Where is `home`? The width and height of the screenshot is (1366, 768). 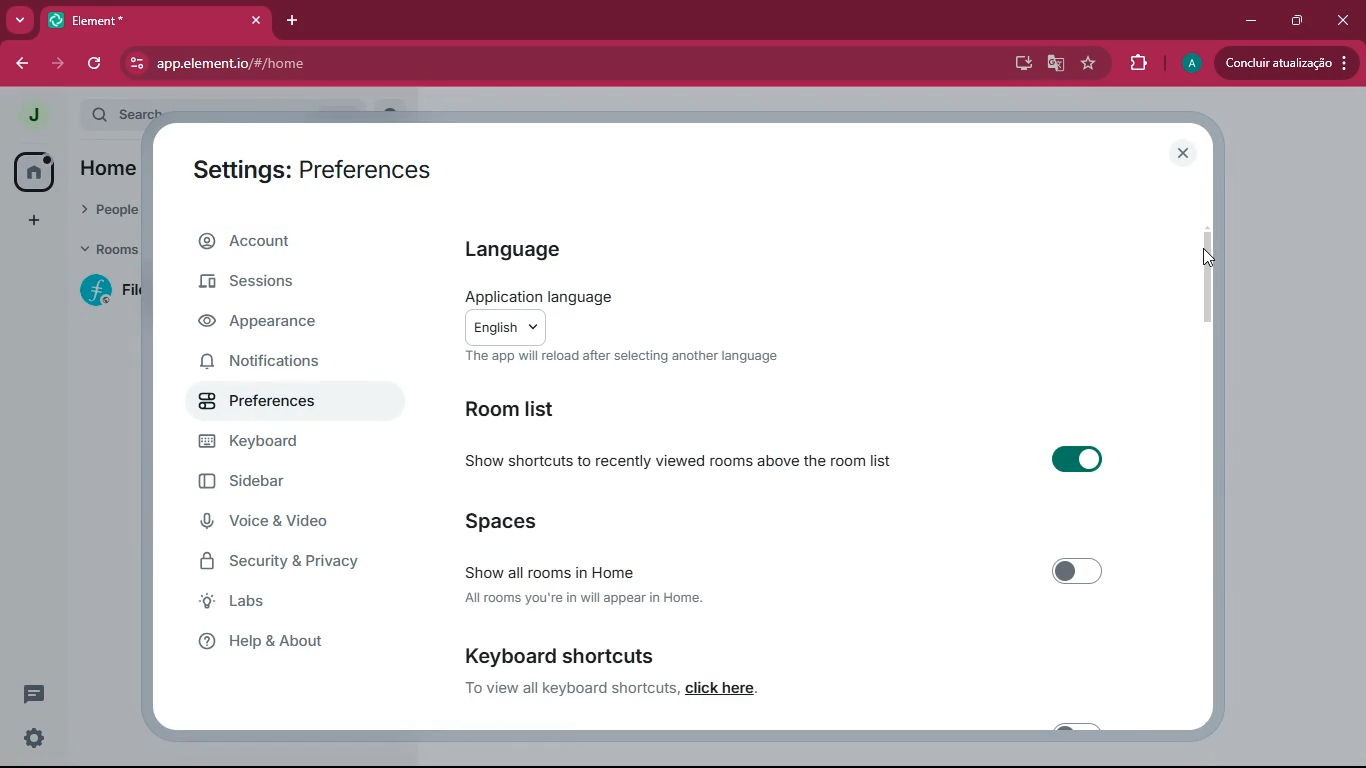 home is located at coordinates (117, 167).